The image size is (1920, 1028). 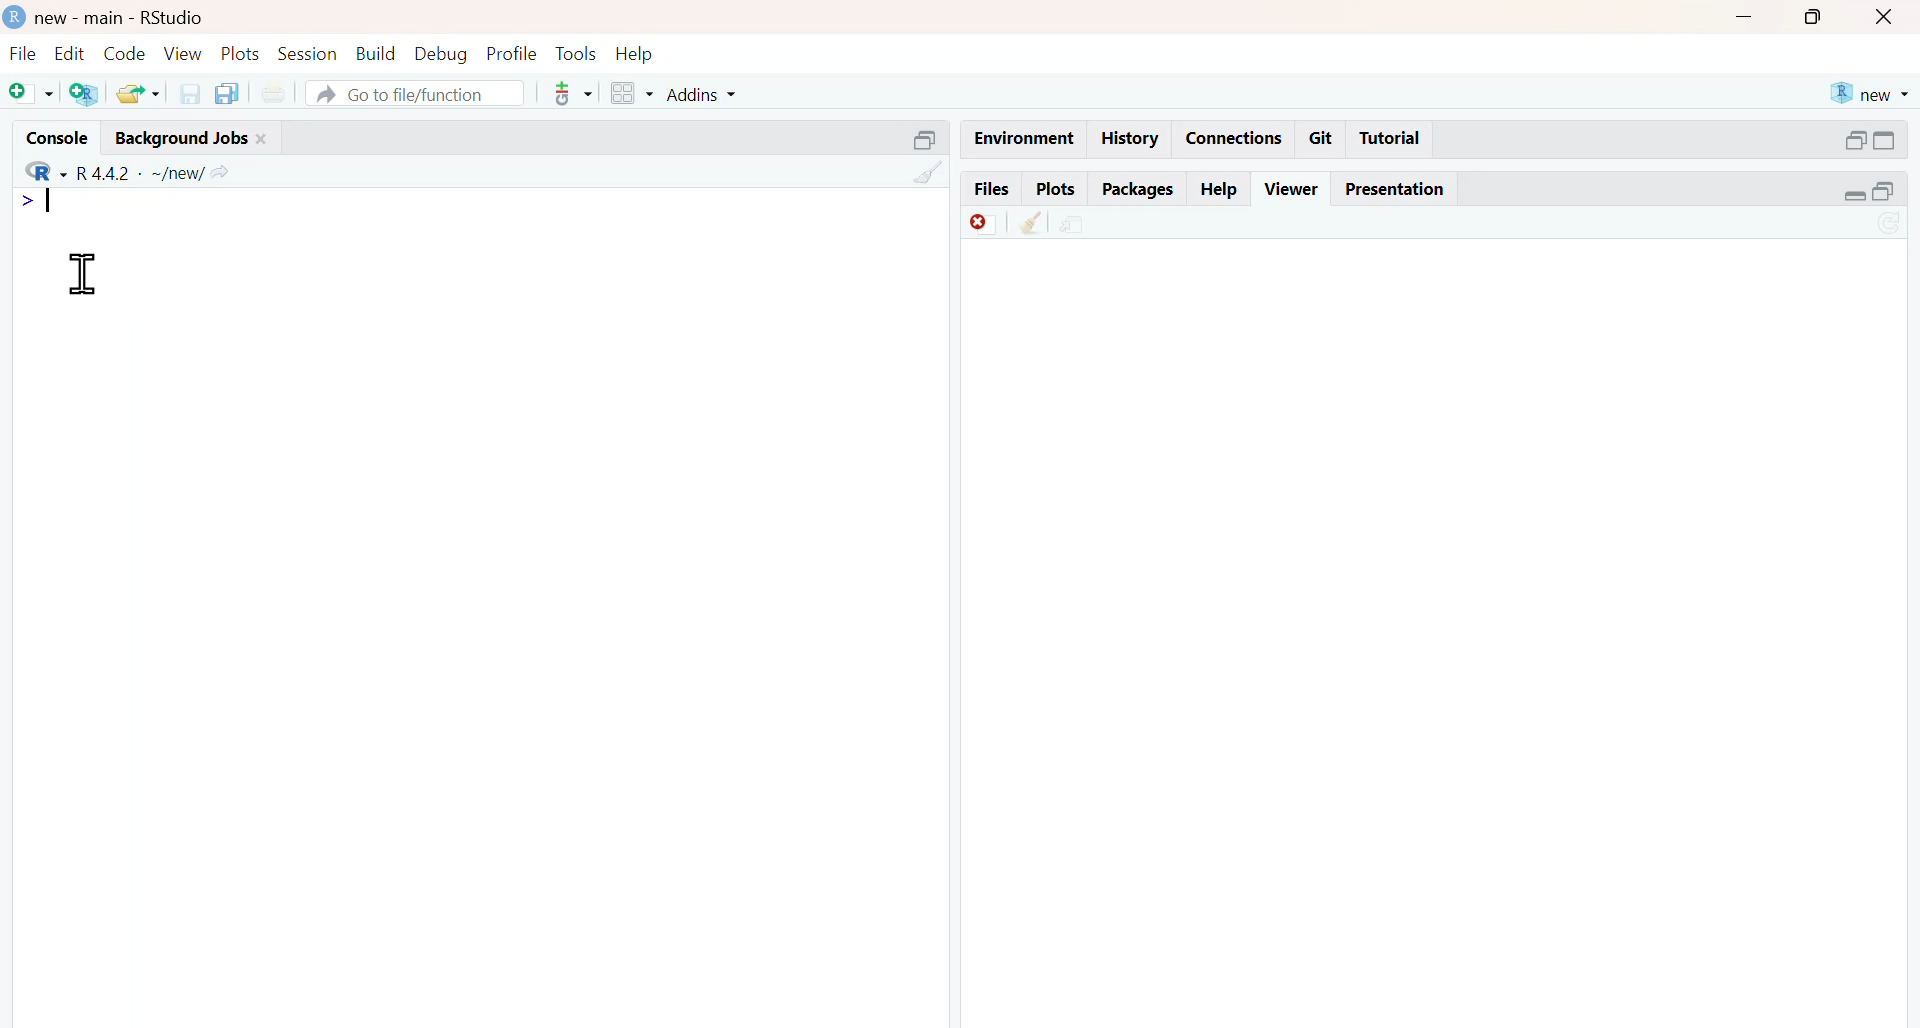 I want to click on save, so click(x=190, y=94).